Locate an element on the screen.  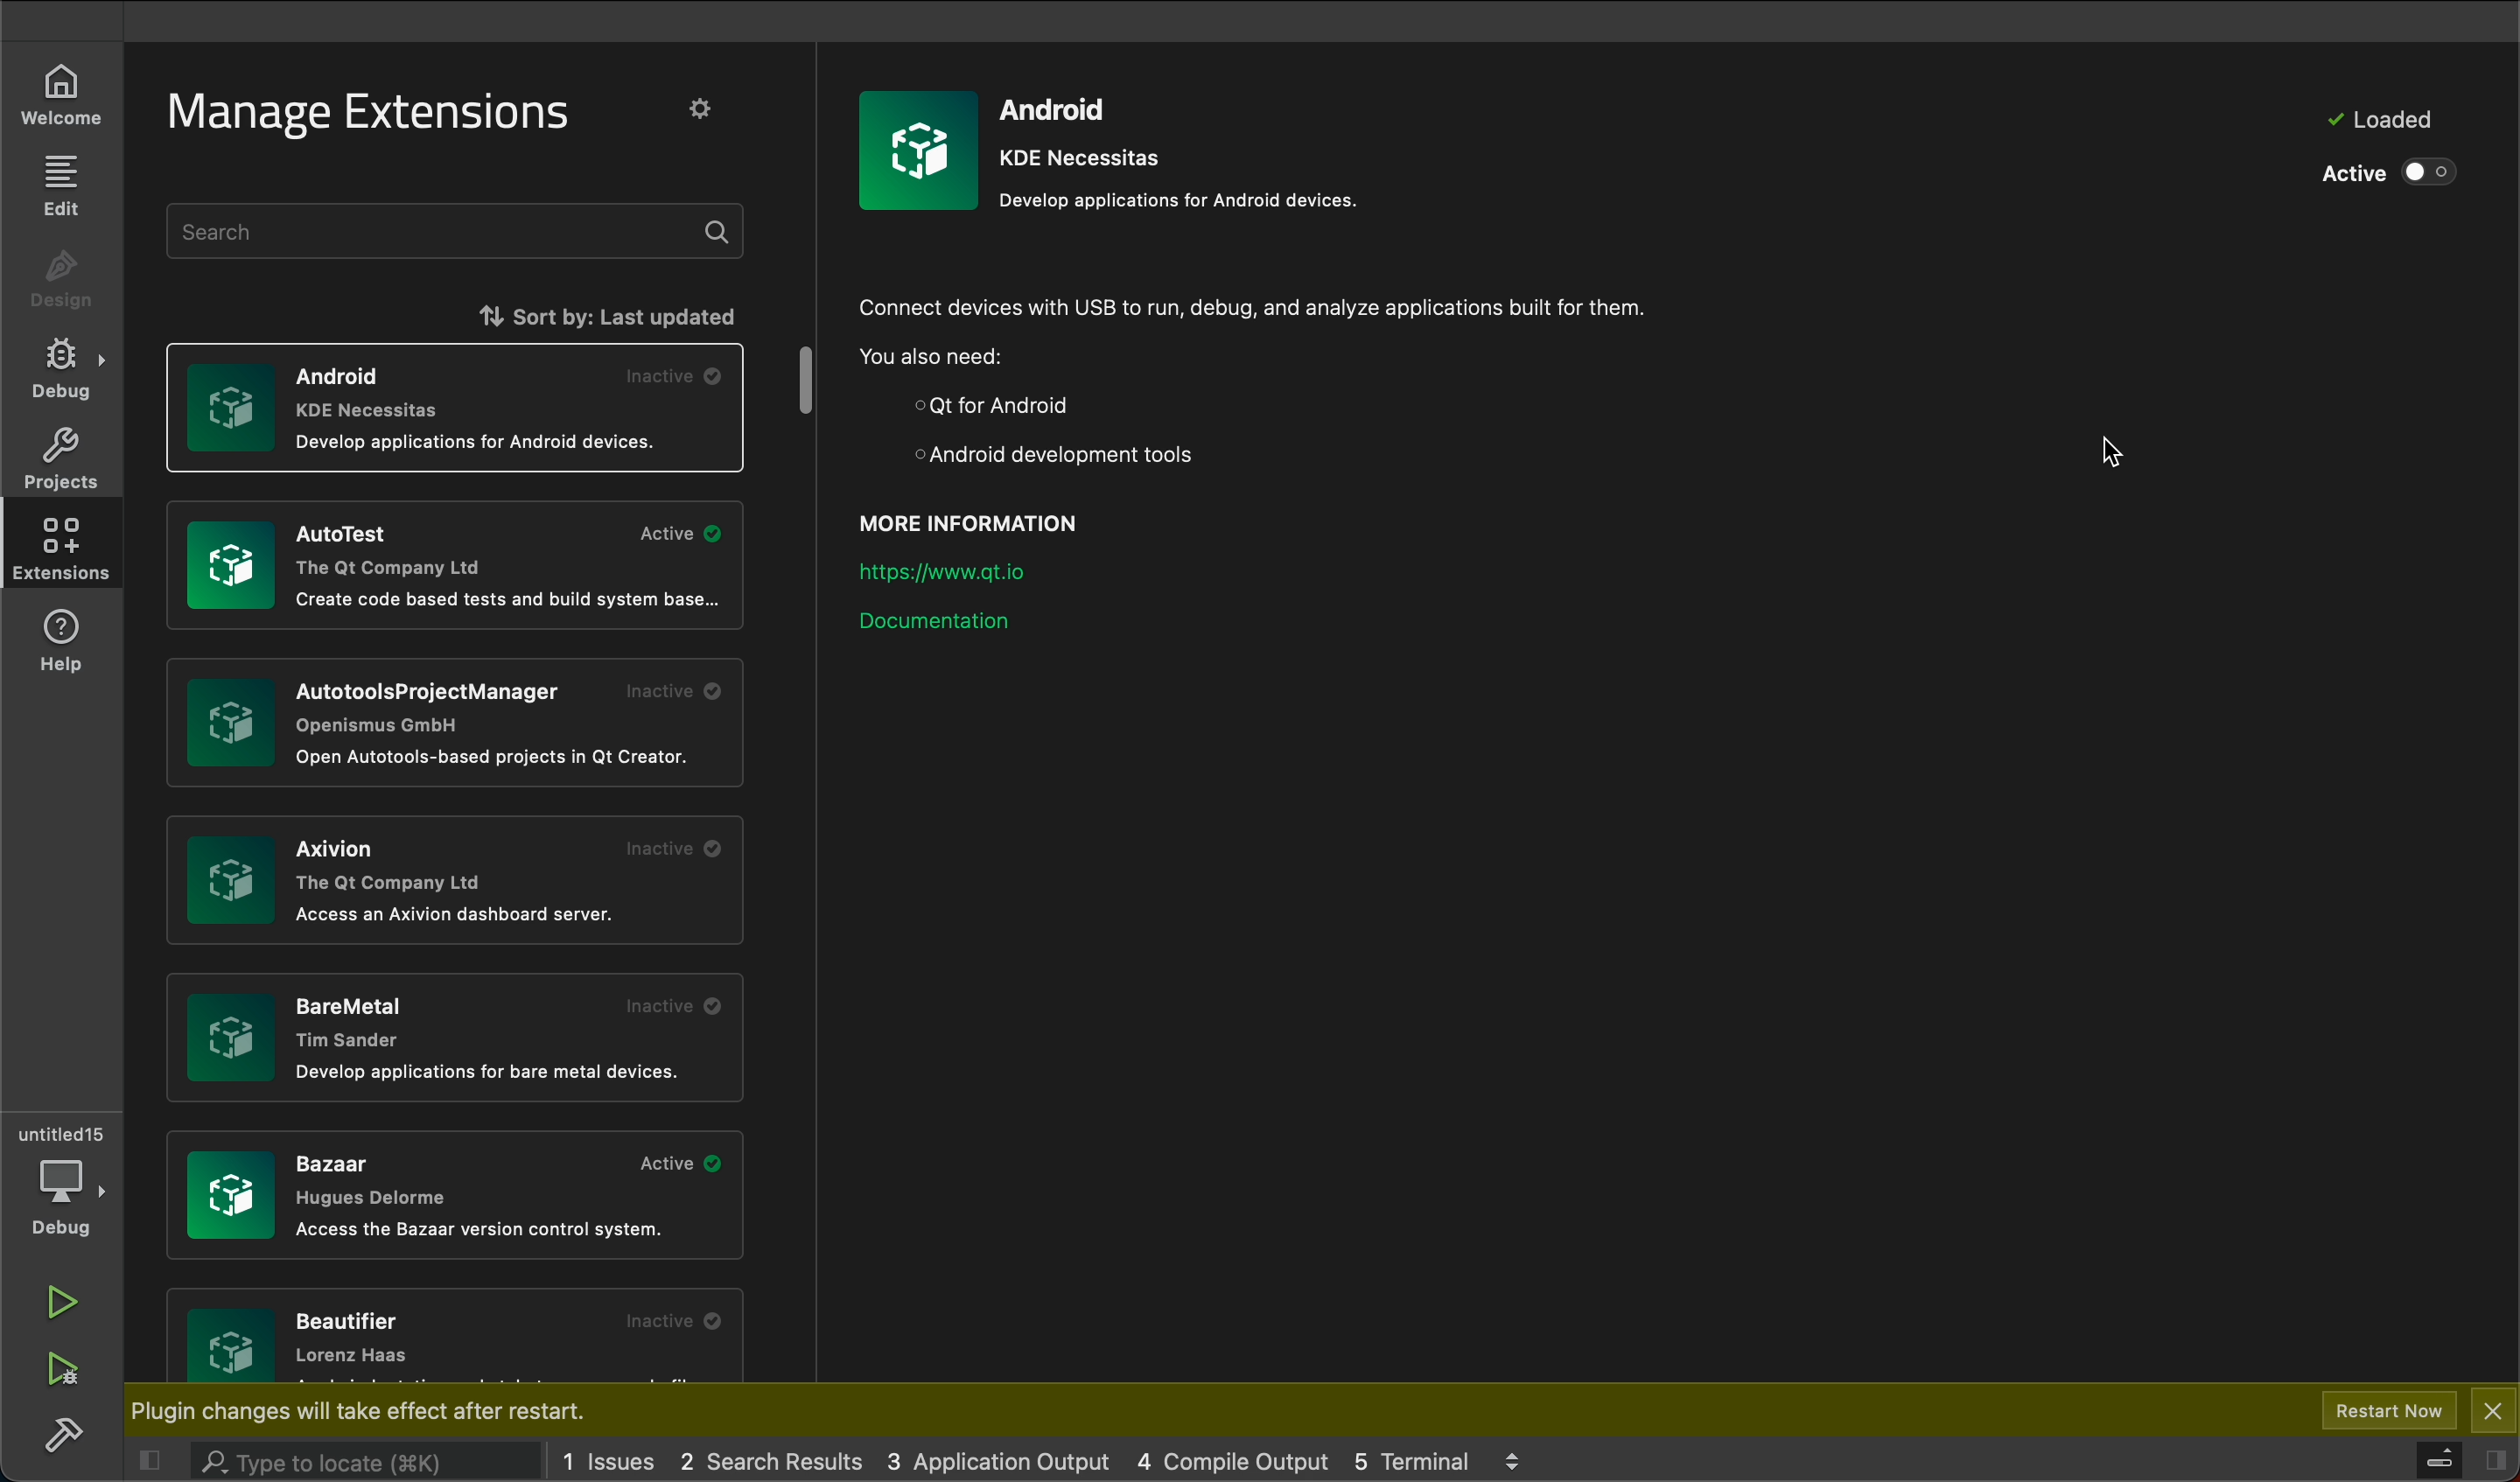
description is located at coordinates (1275, 379).